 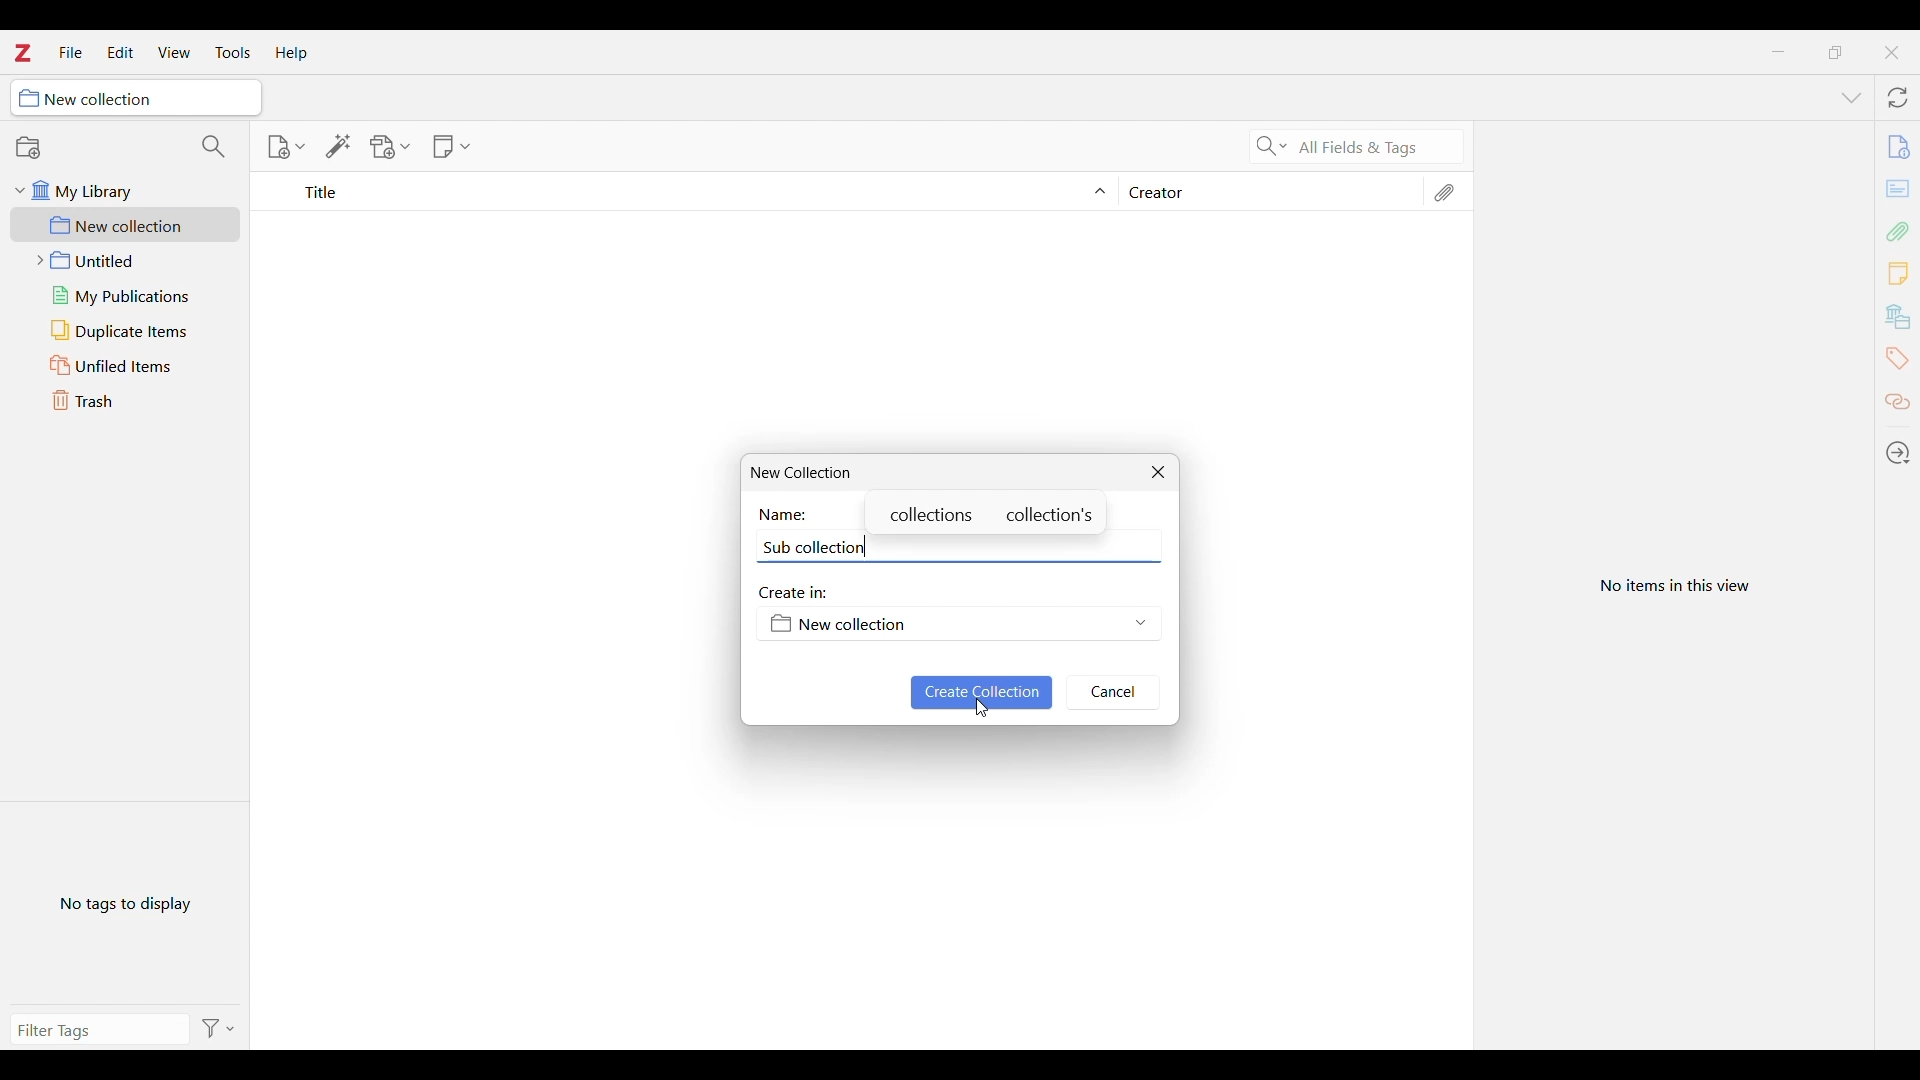 What do you see at coordinates (1896, 359) in the screenshot?
I see `Tags` at bounding box center [1896, 359].